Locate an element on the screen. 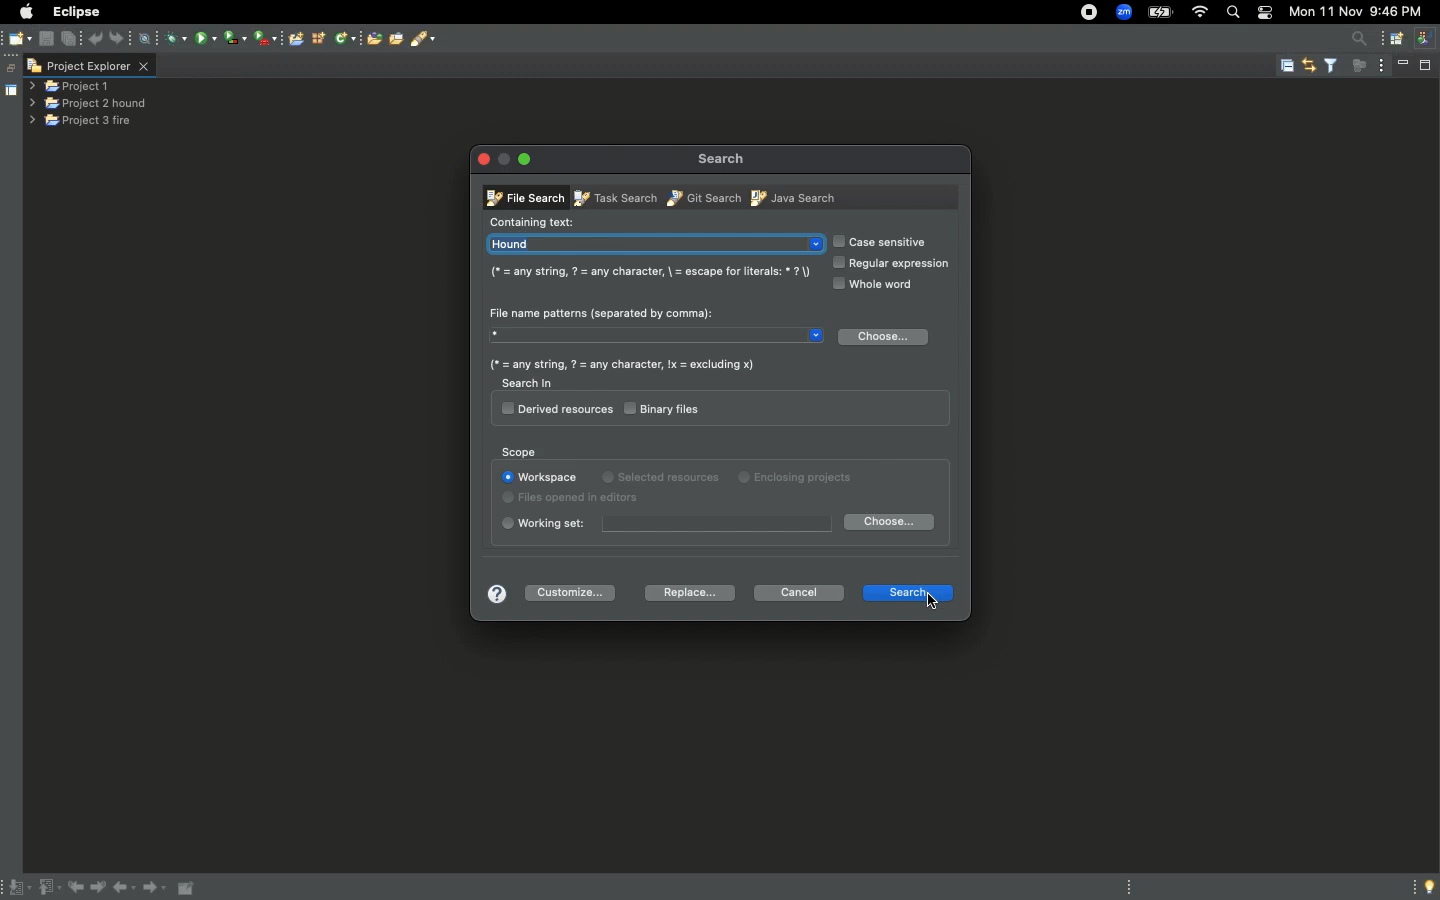  Choose is located at coordinates (888, 521).